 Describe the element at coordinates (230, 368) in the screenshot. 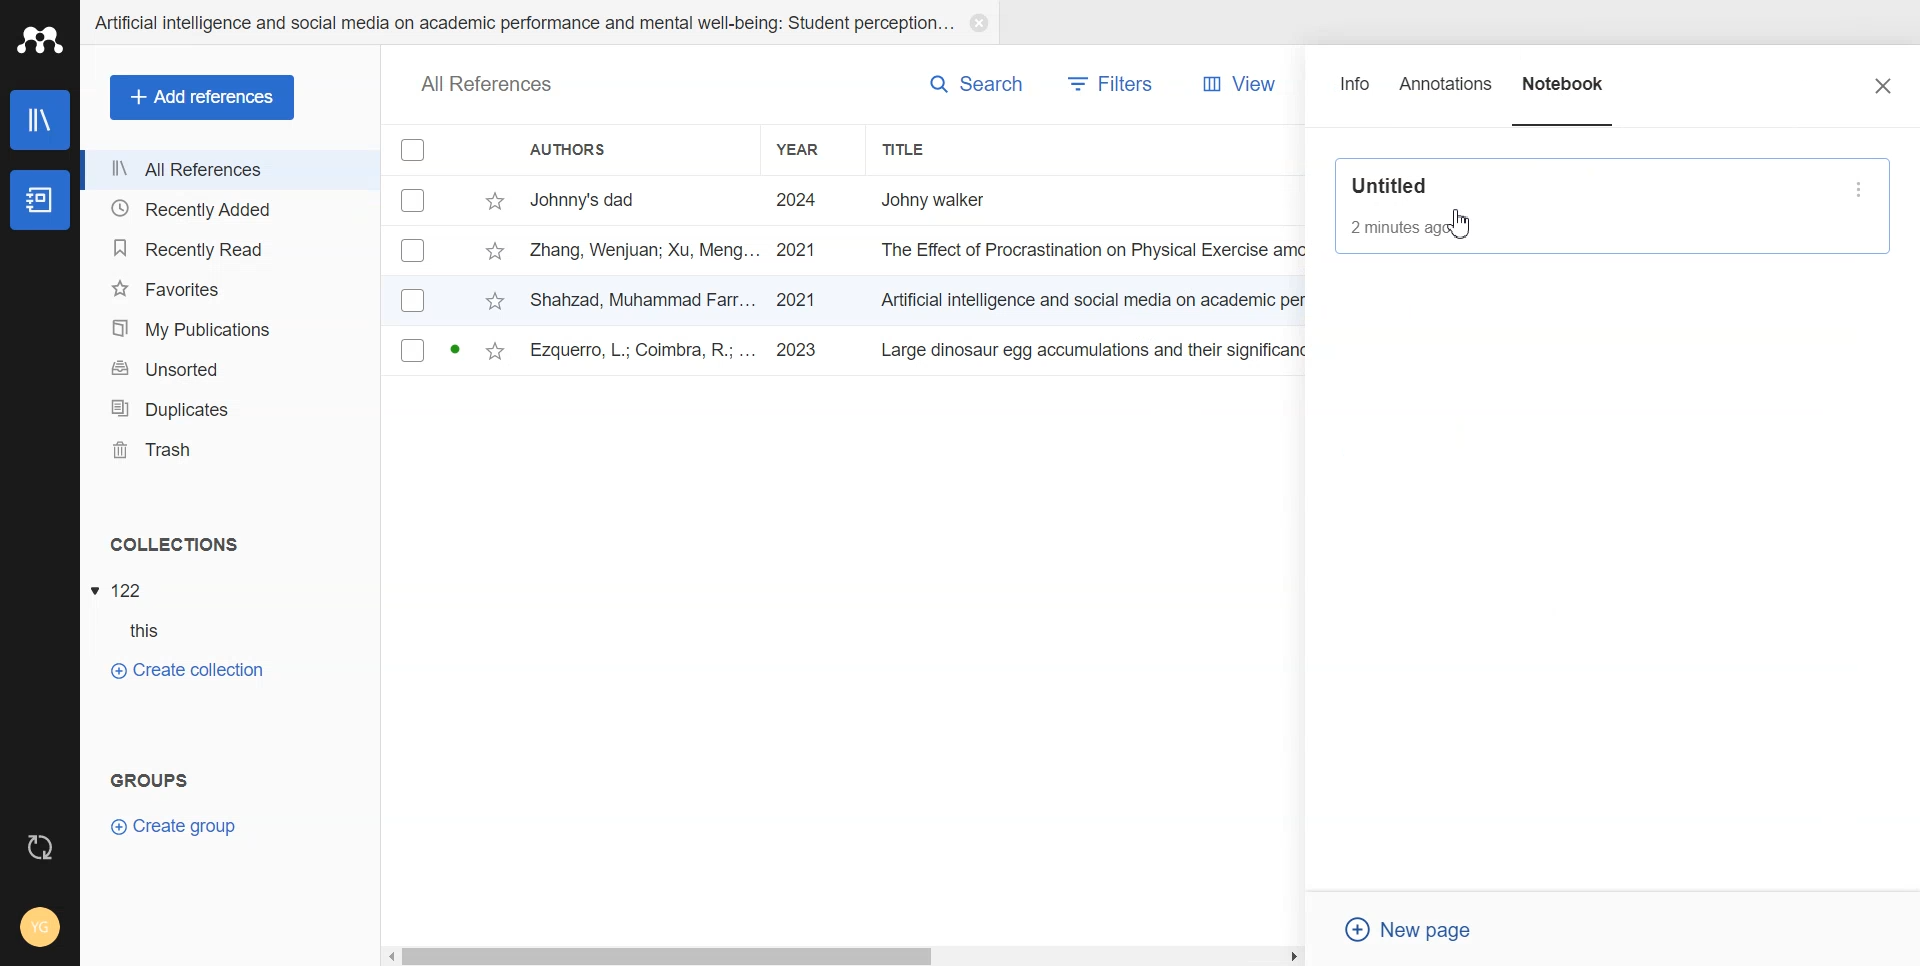

I see `Unsorted` at that location.